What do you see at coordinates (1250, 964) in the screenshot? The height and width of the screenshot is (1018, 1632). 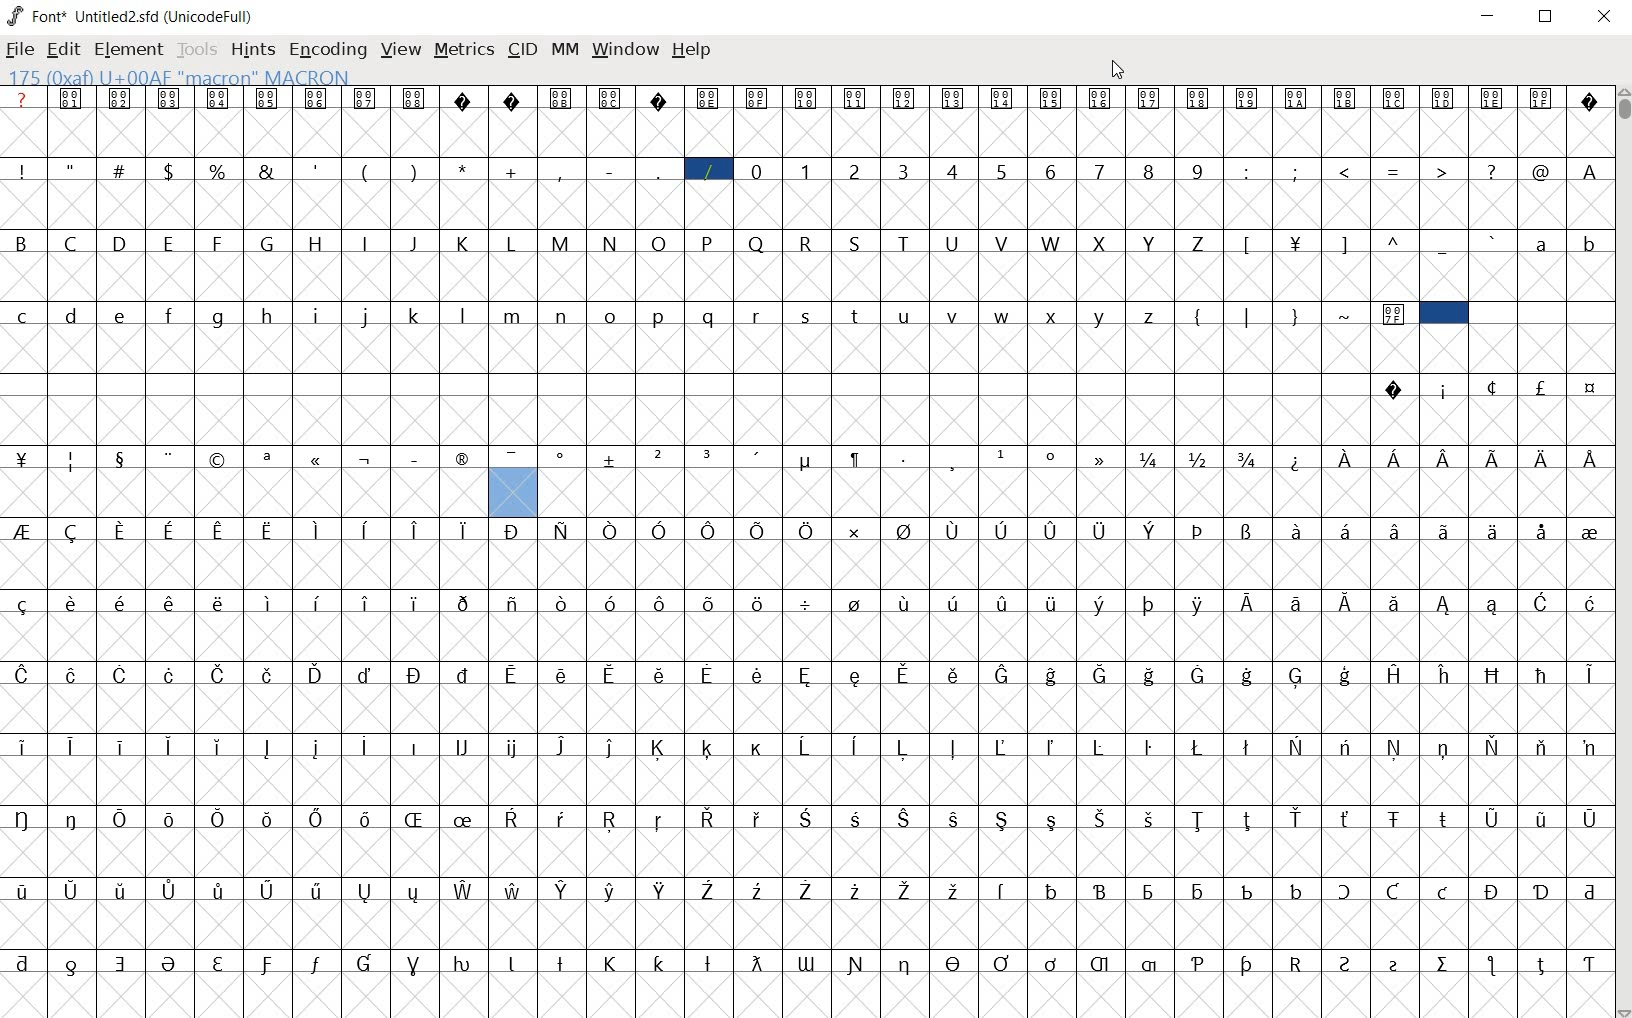 I see `Symbol` at bounding box center [1250, 964].